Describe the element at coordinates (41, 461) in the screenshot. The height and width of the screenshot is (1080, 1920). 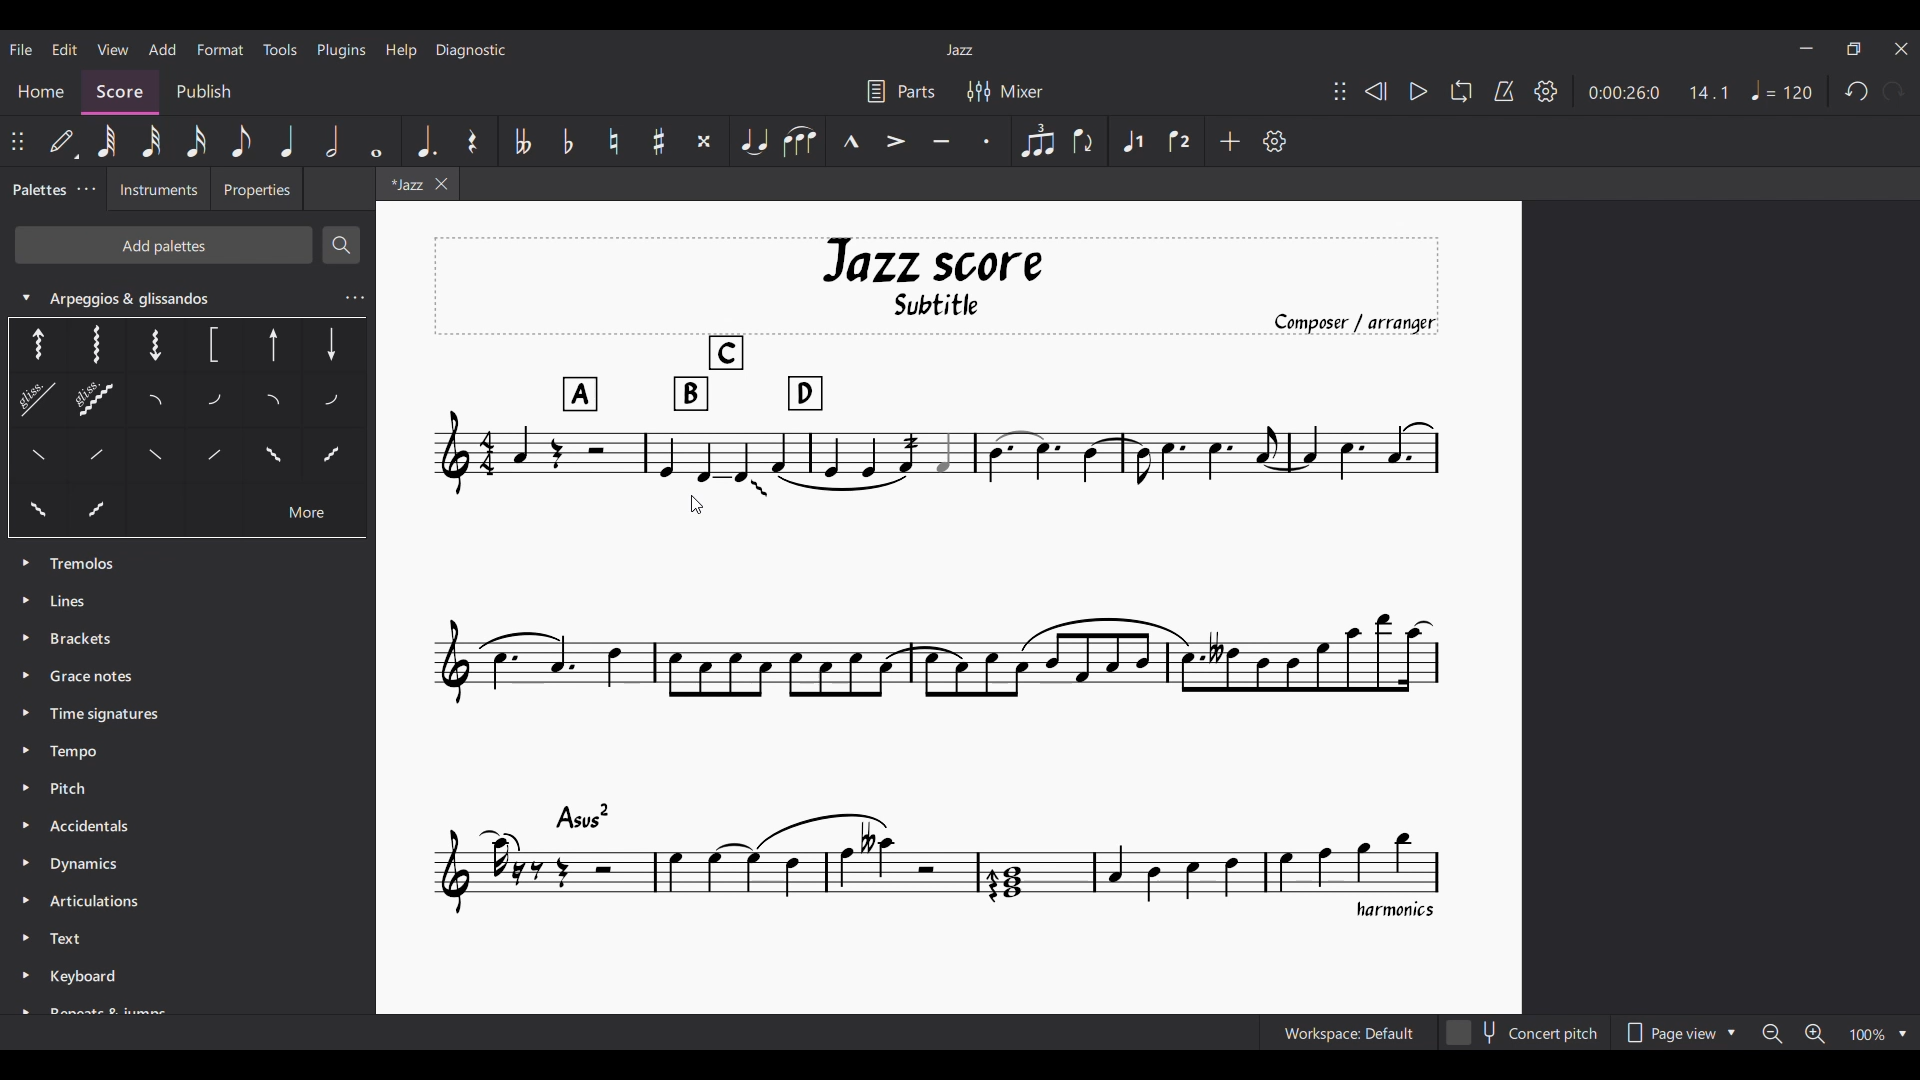
I see `Straight ` at that location.